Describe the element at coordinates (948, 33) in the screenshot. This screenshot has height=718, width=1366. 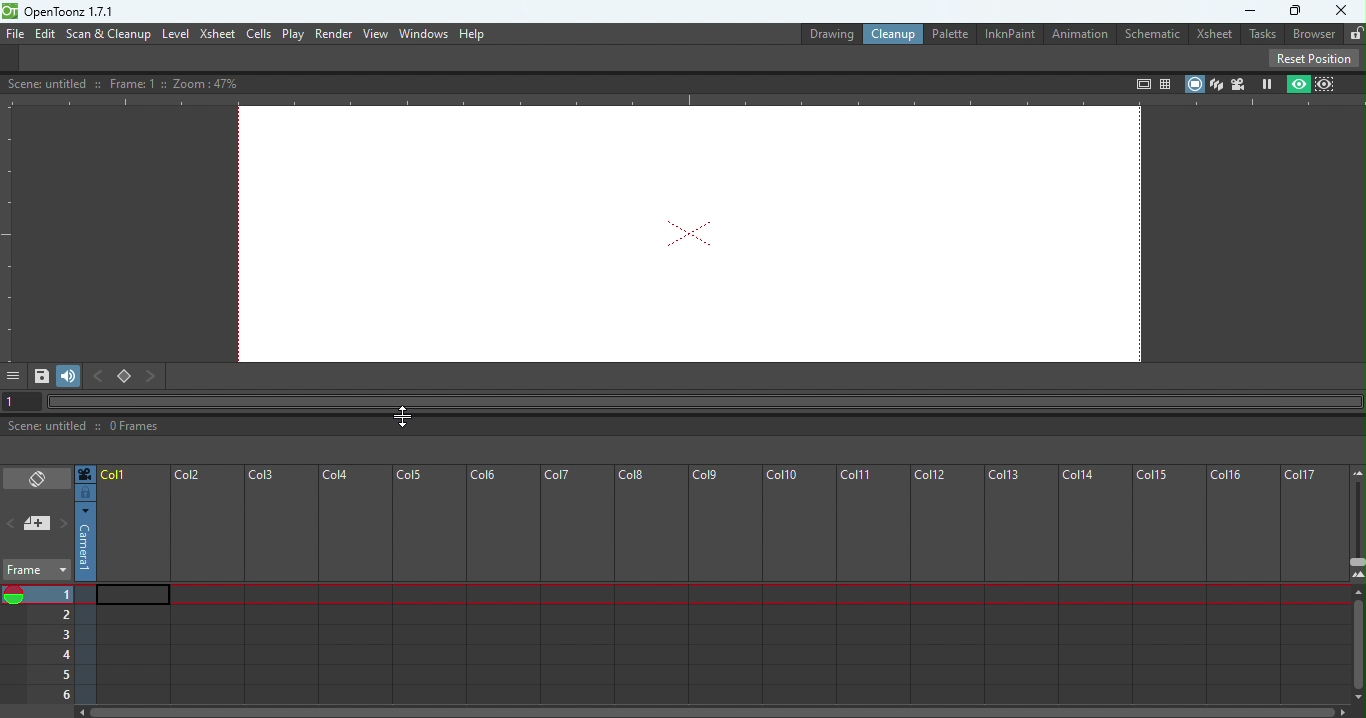
I see `Palette` at that location.